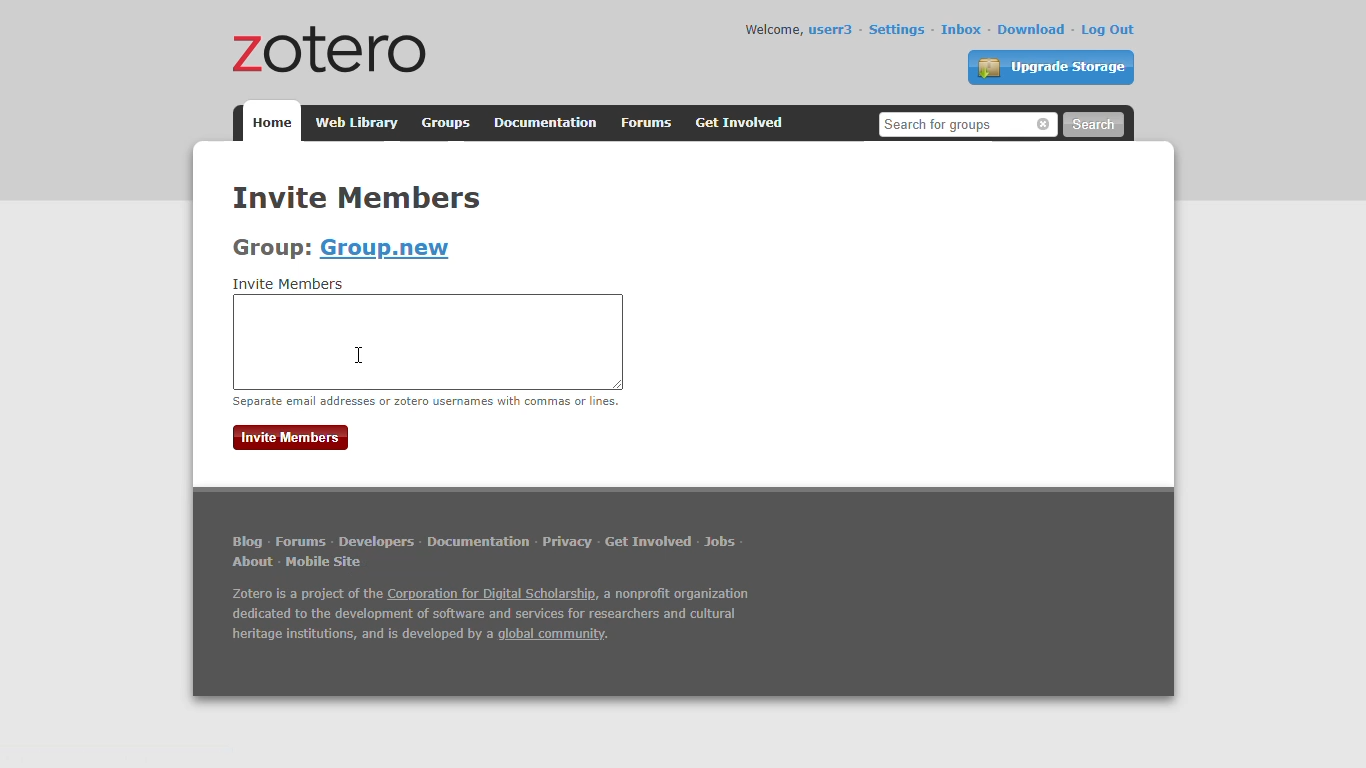  What do you see at coordinates (428, 342) in the screenshot?
I see `input box` at bounding box center [428, 342].